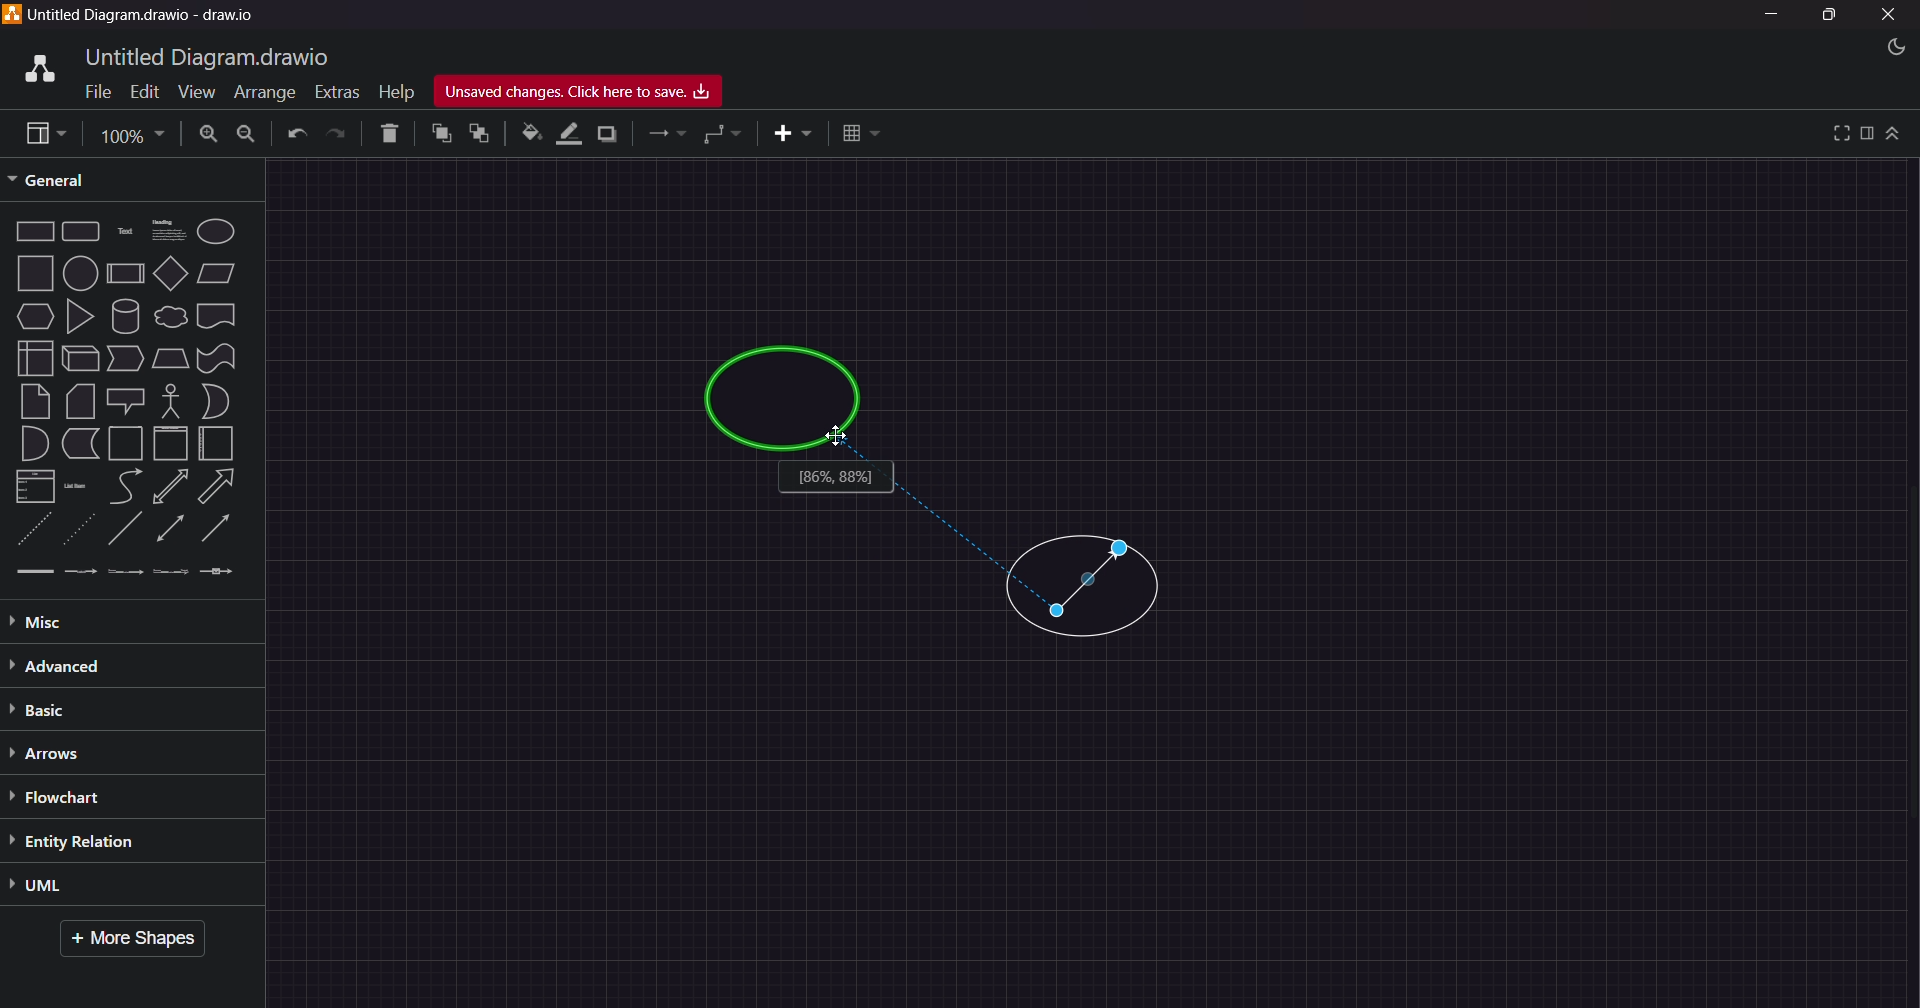  Describe the element at coordinates (1890, 15) in the screenshot. I see `Close` at that location.